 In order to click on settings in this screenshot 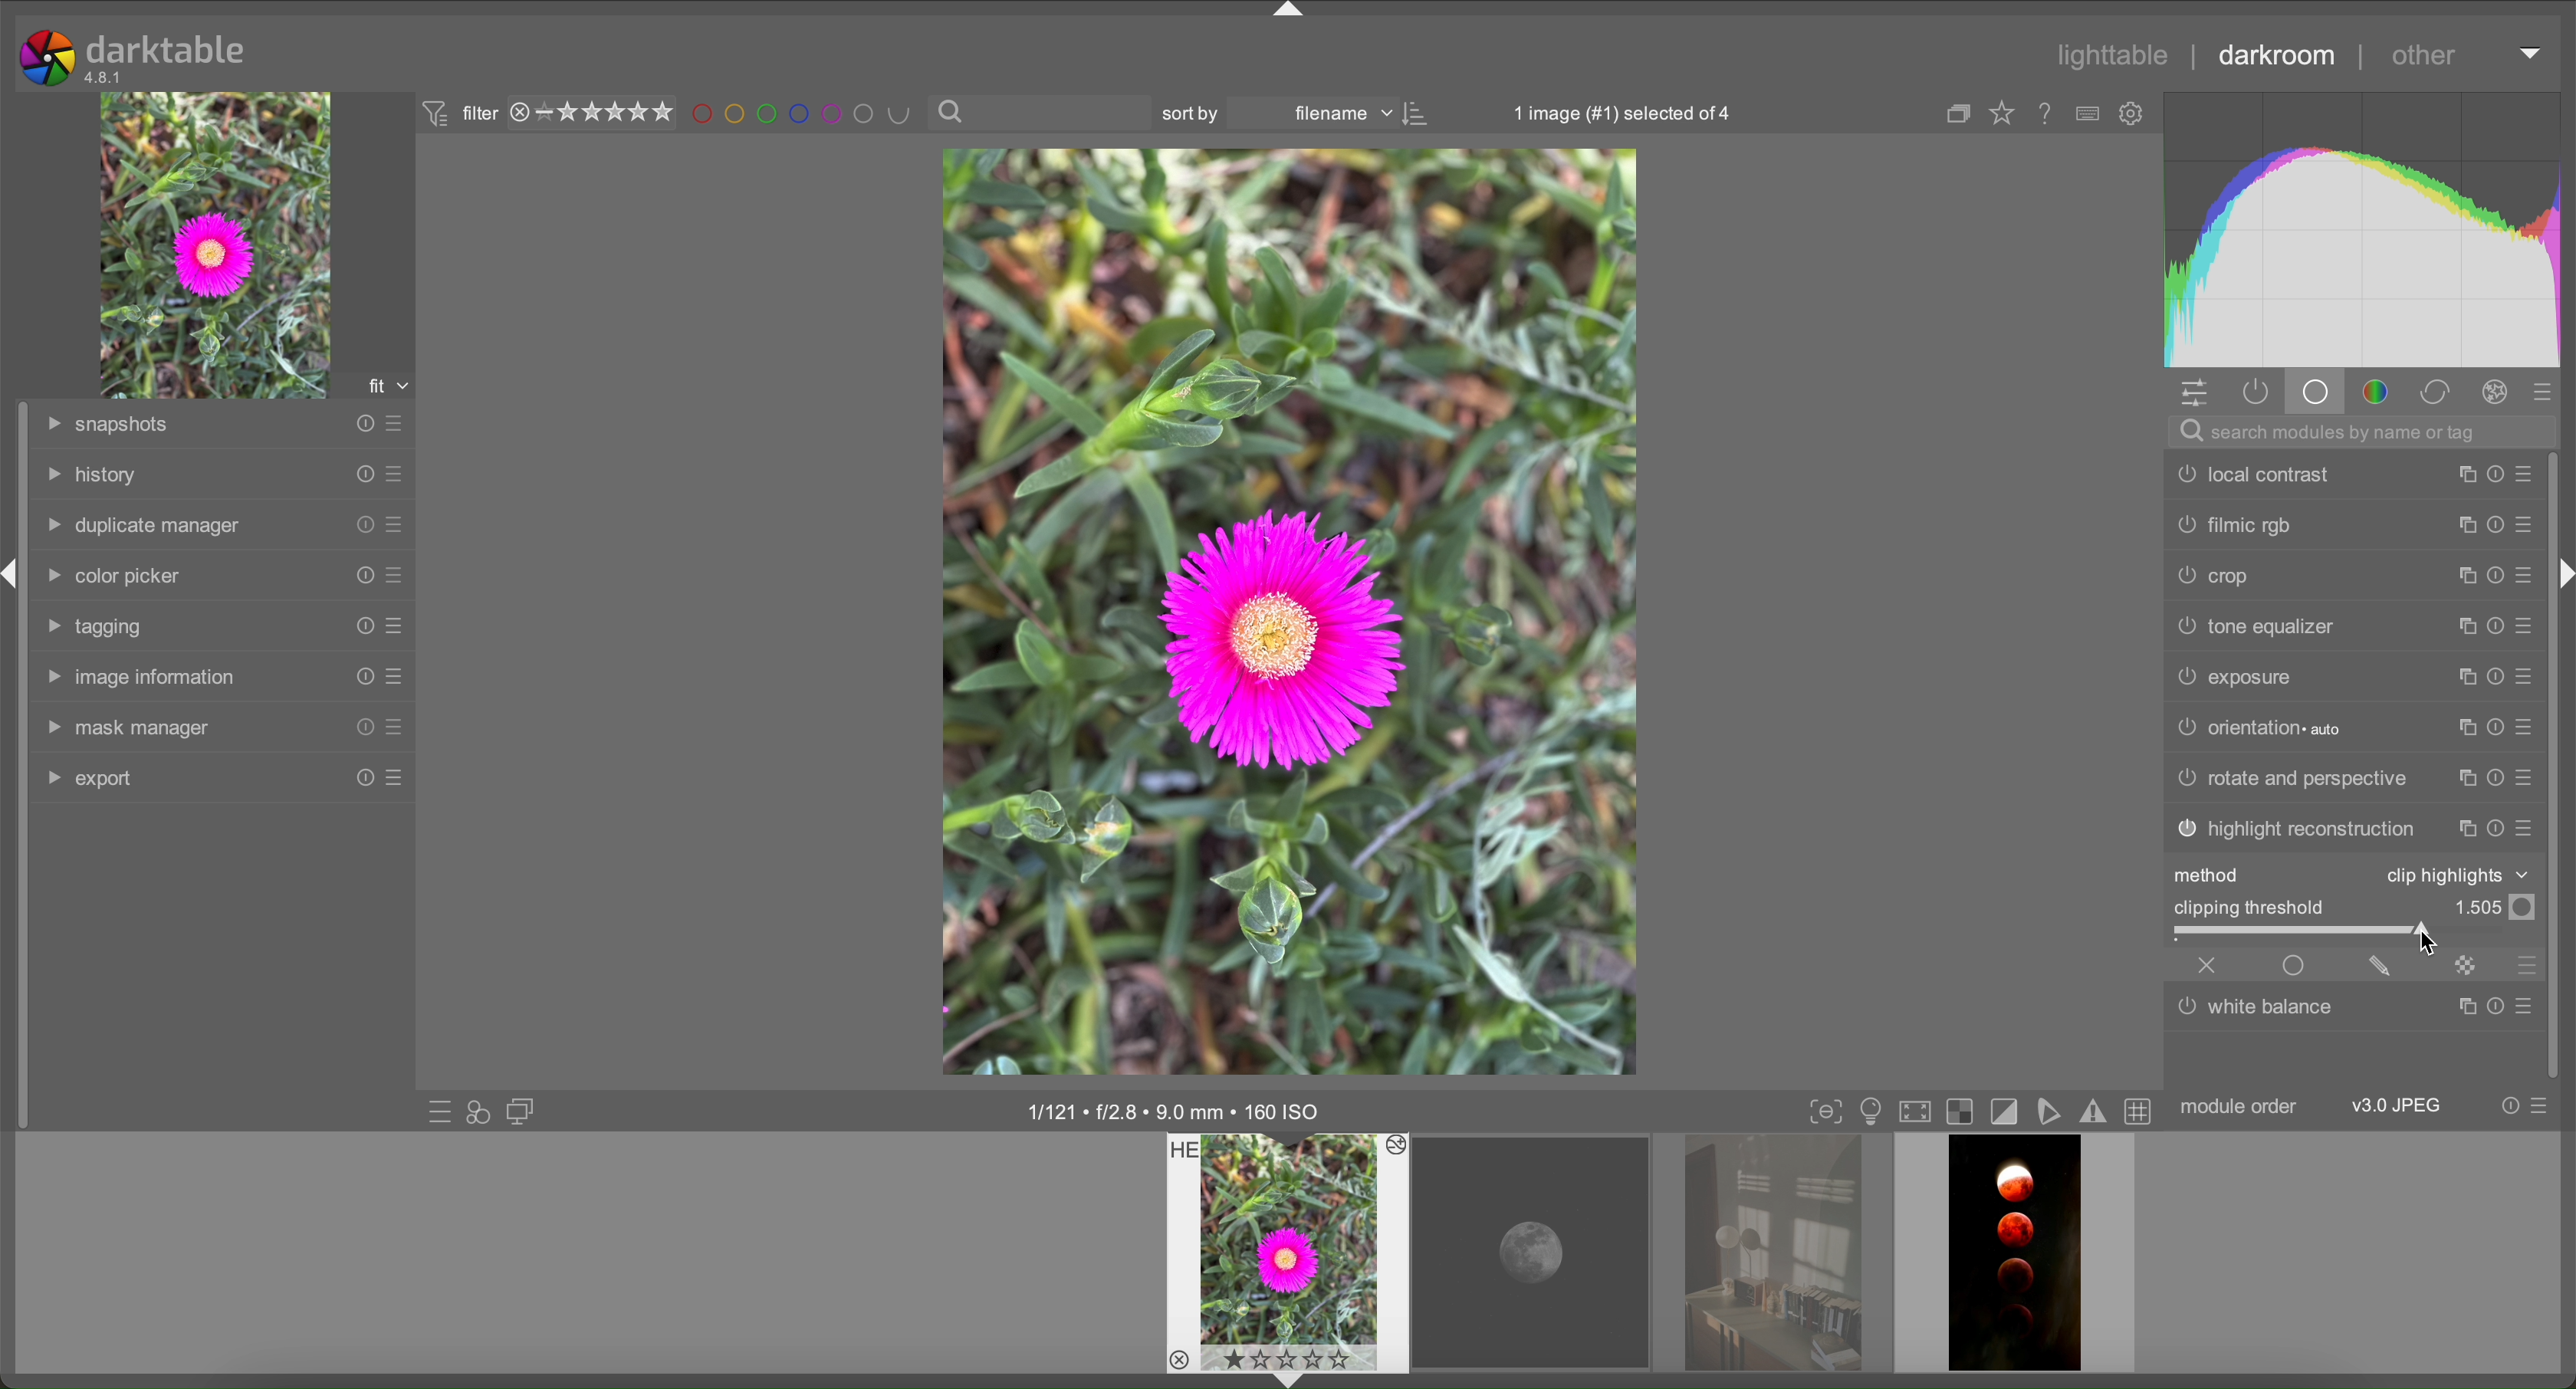, I will do `click(2131, 115)`.